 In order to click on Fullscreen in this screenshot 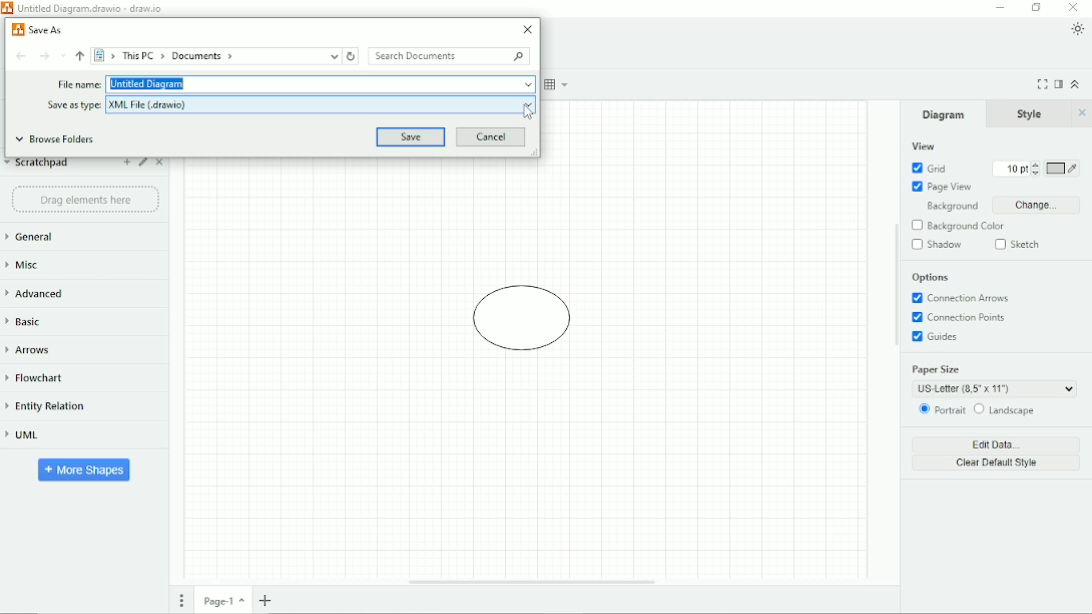, I will do `click(1042, 84)`.